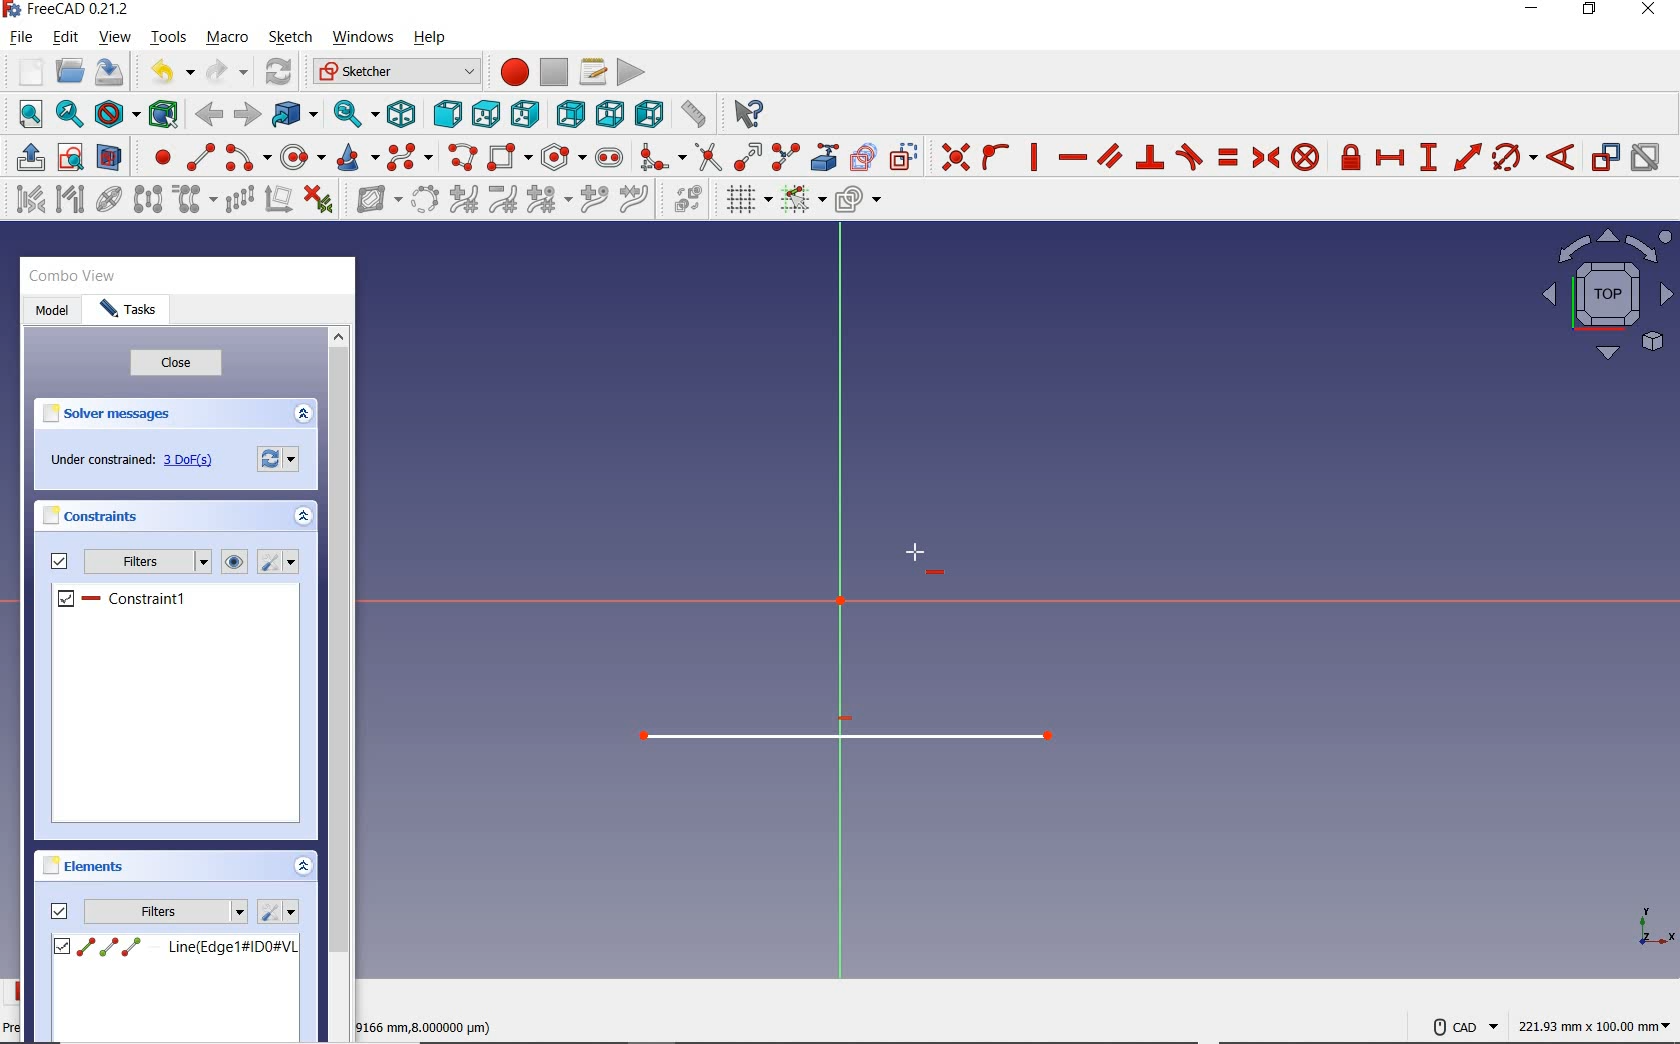 This screenshot has width=1680, height=1044. What do you see at coordinates (787, 154) in the screenshot?
I see `SPLIT EDGE` at bounding box center [787, 154].